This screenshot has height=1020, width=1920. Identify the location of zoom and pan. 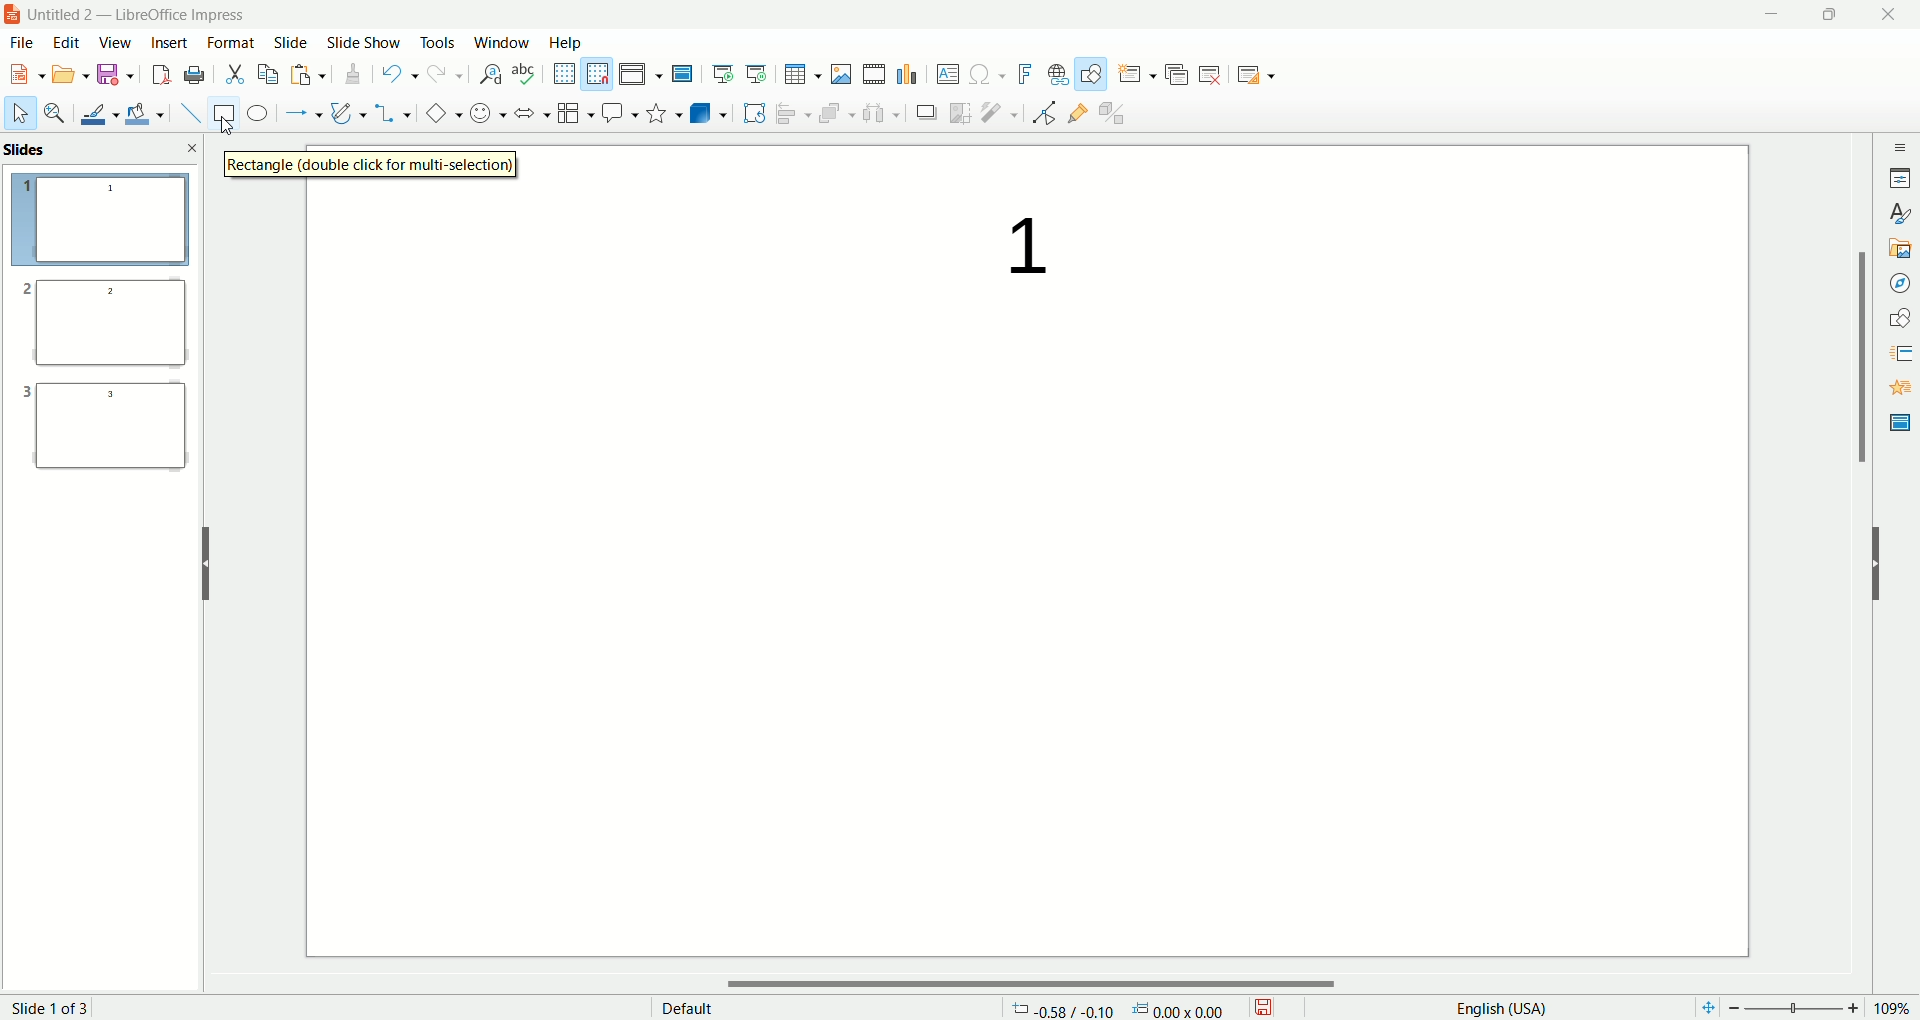
(53, 114).